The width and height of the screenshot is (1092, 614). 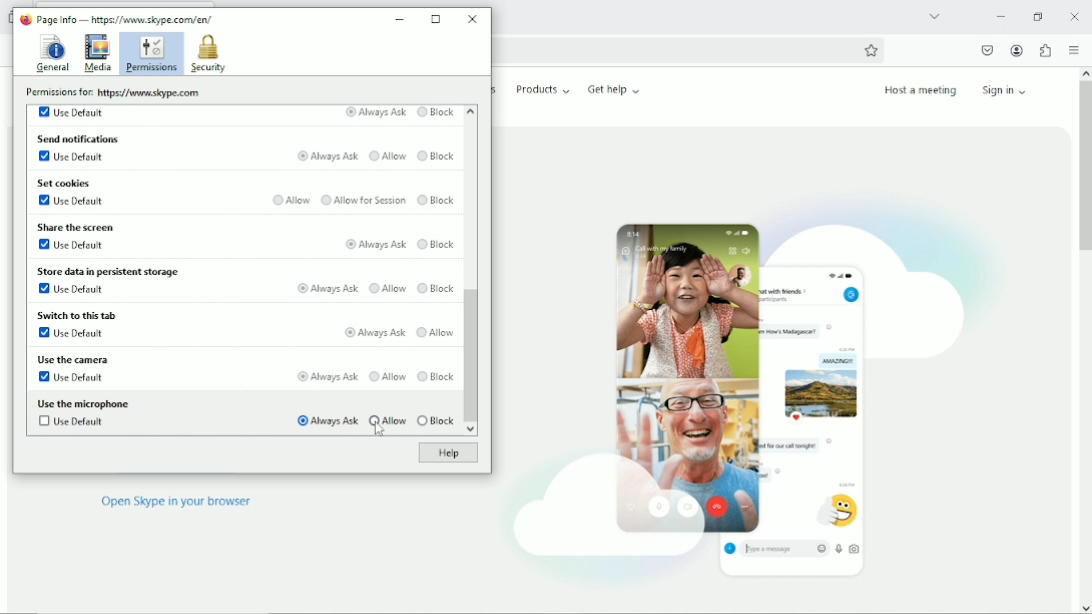 I want to click on scroll down, so click(x=1084, y=607).